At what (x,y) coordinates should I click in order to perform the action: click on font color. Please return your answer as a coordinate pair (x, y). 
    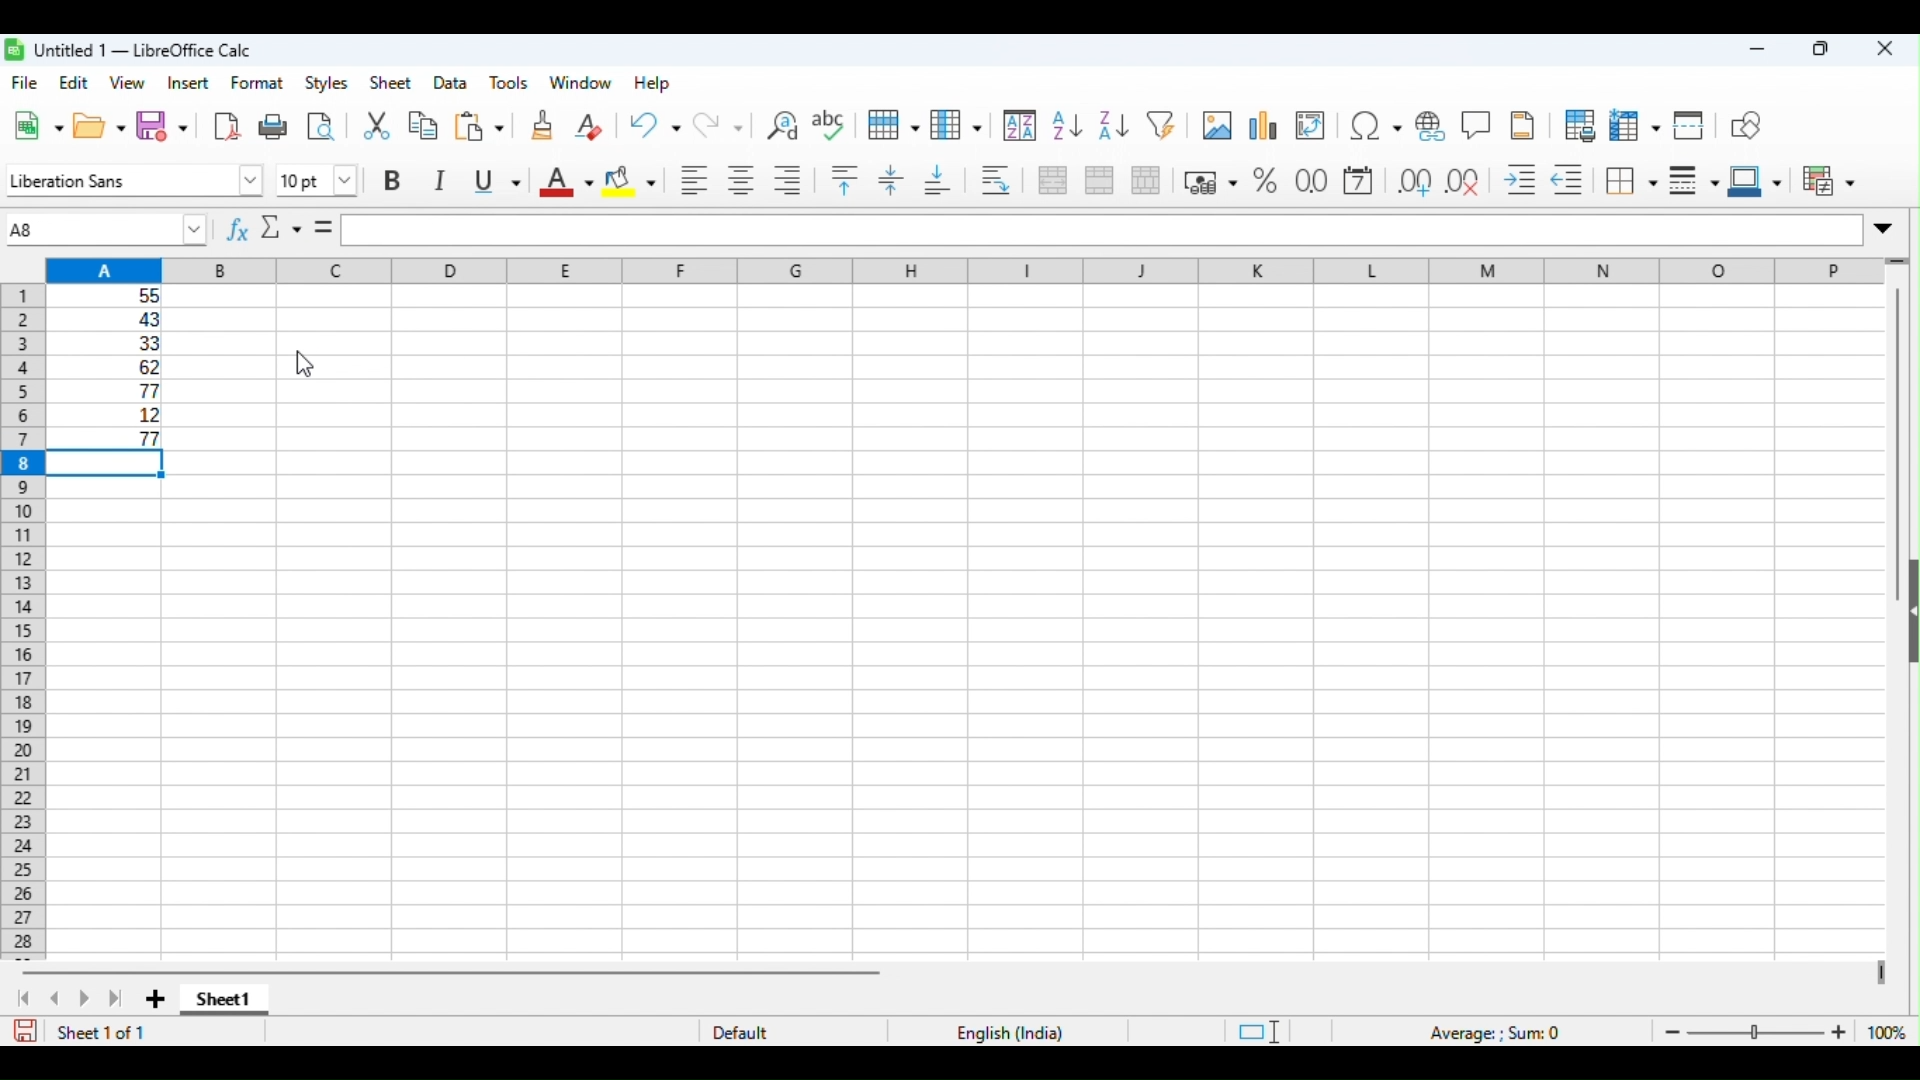
    Looking at the image, I should click on (565, 182).